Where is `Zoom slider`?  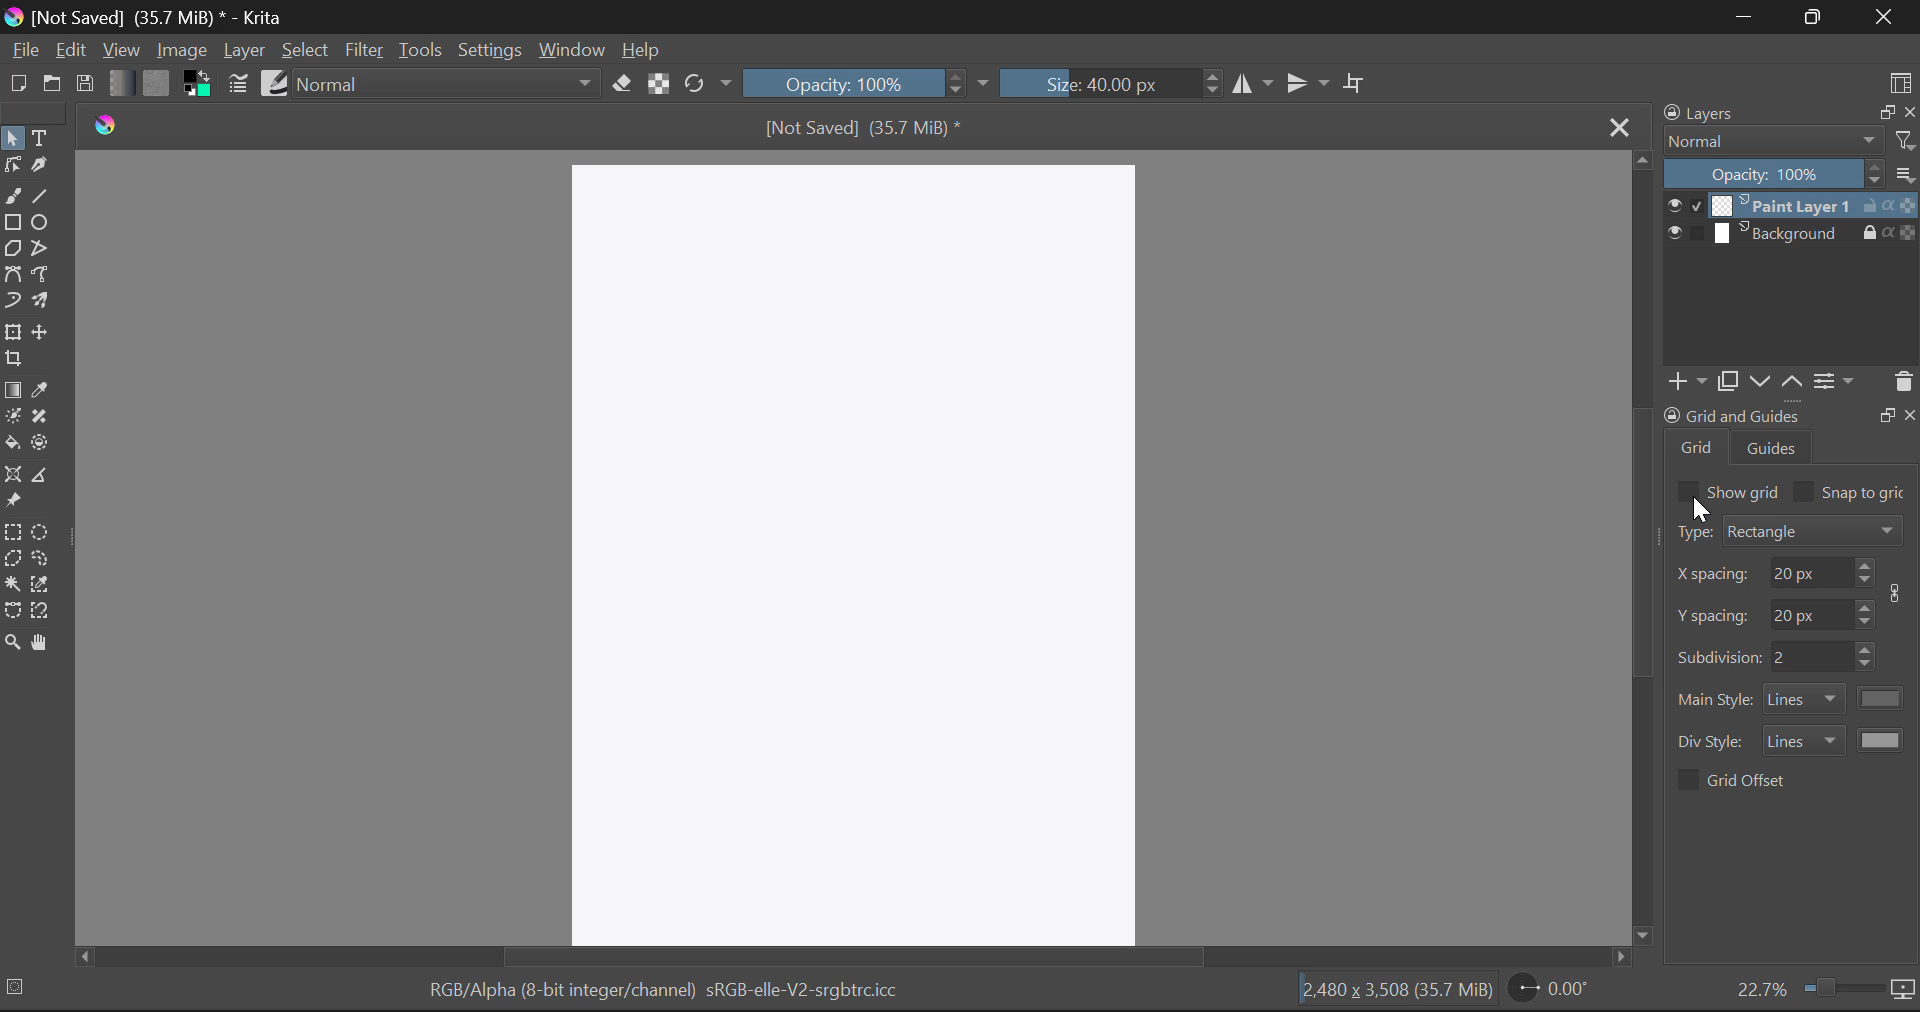
Zoom slider is located at coordinates (1840, 987).